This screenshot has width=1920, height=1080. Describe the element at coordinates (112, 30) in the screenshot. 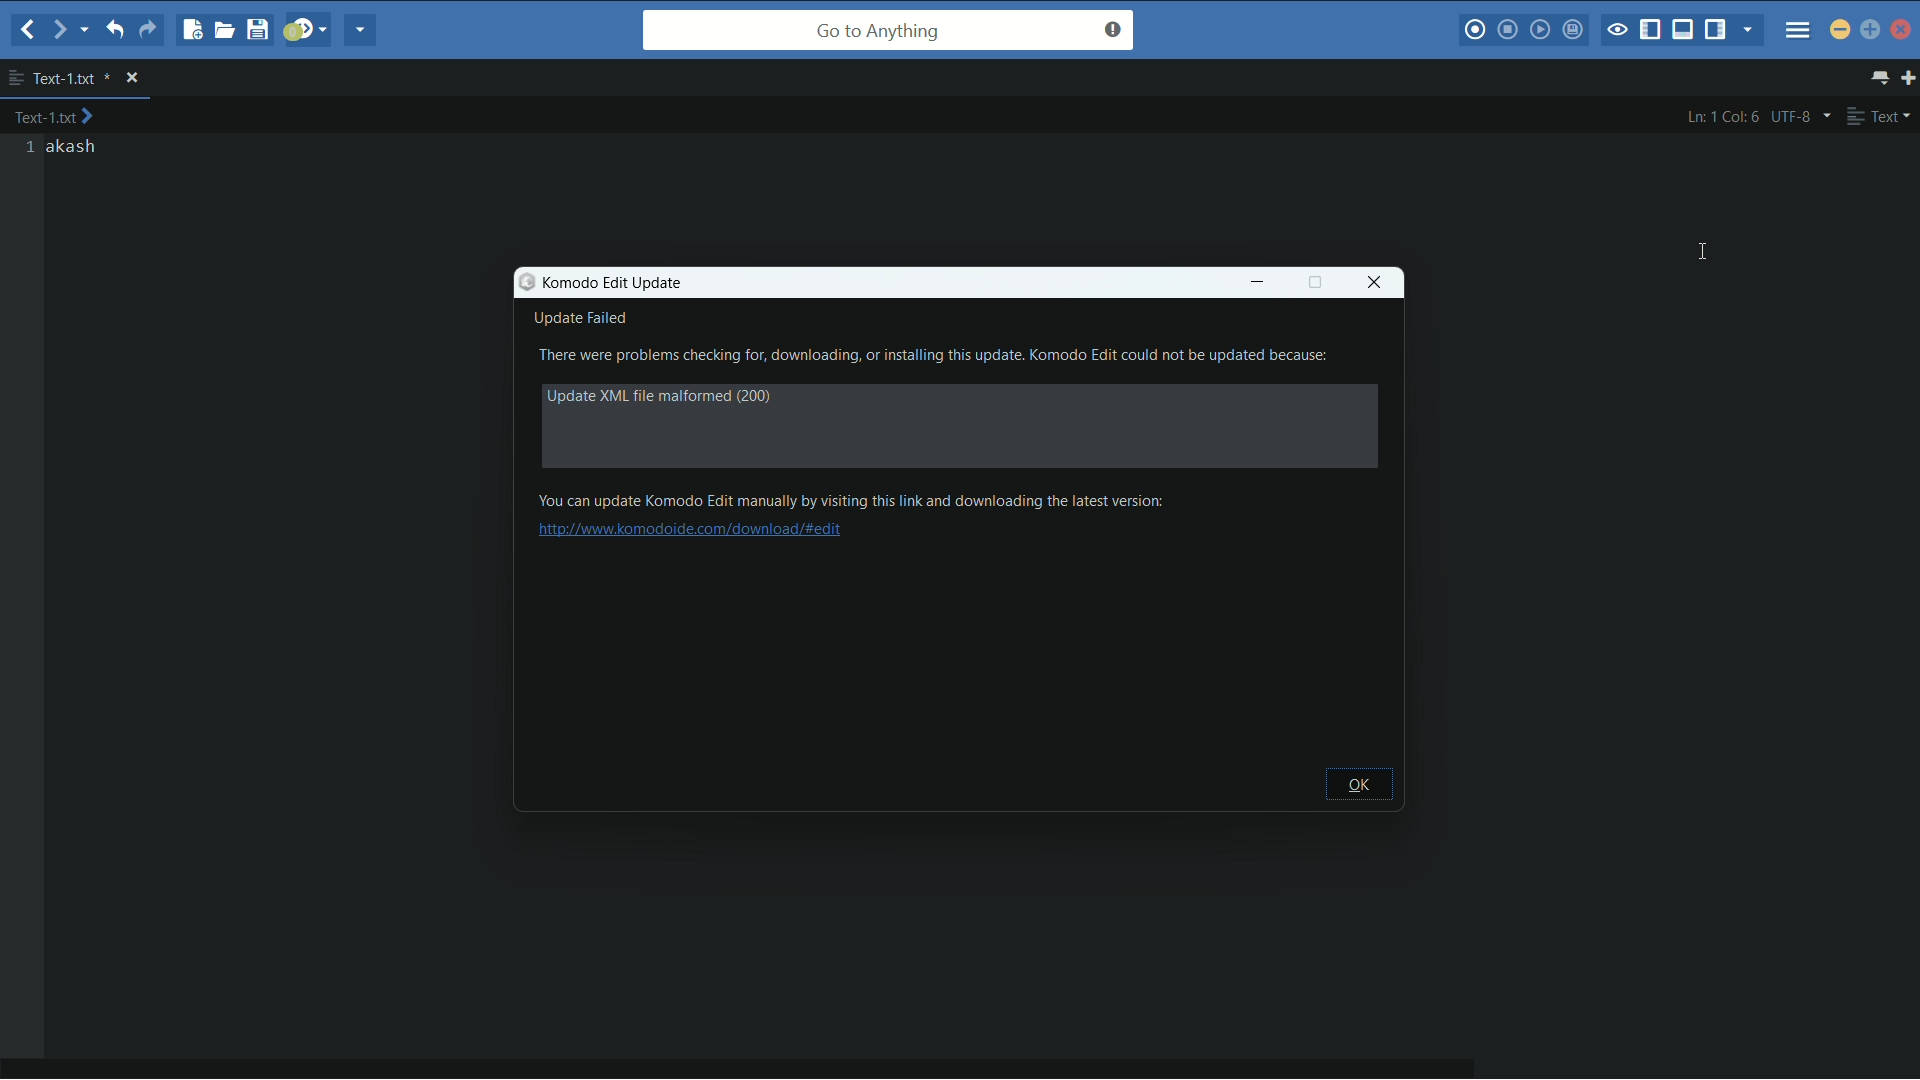

I see `undo` at that location.